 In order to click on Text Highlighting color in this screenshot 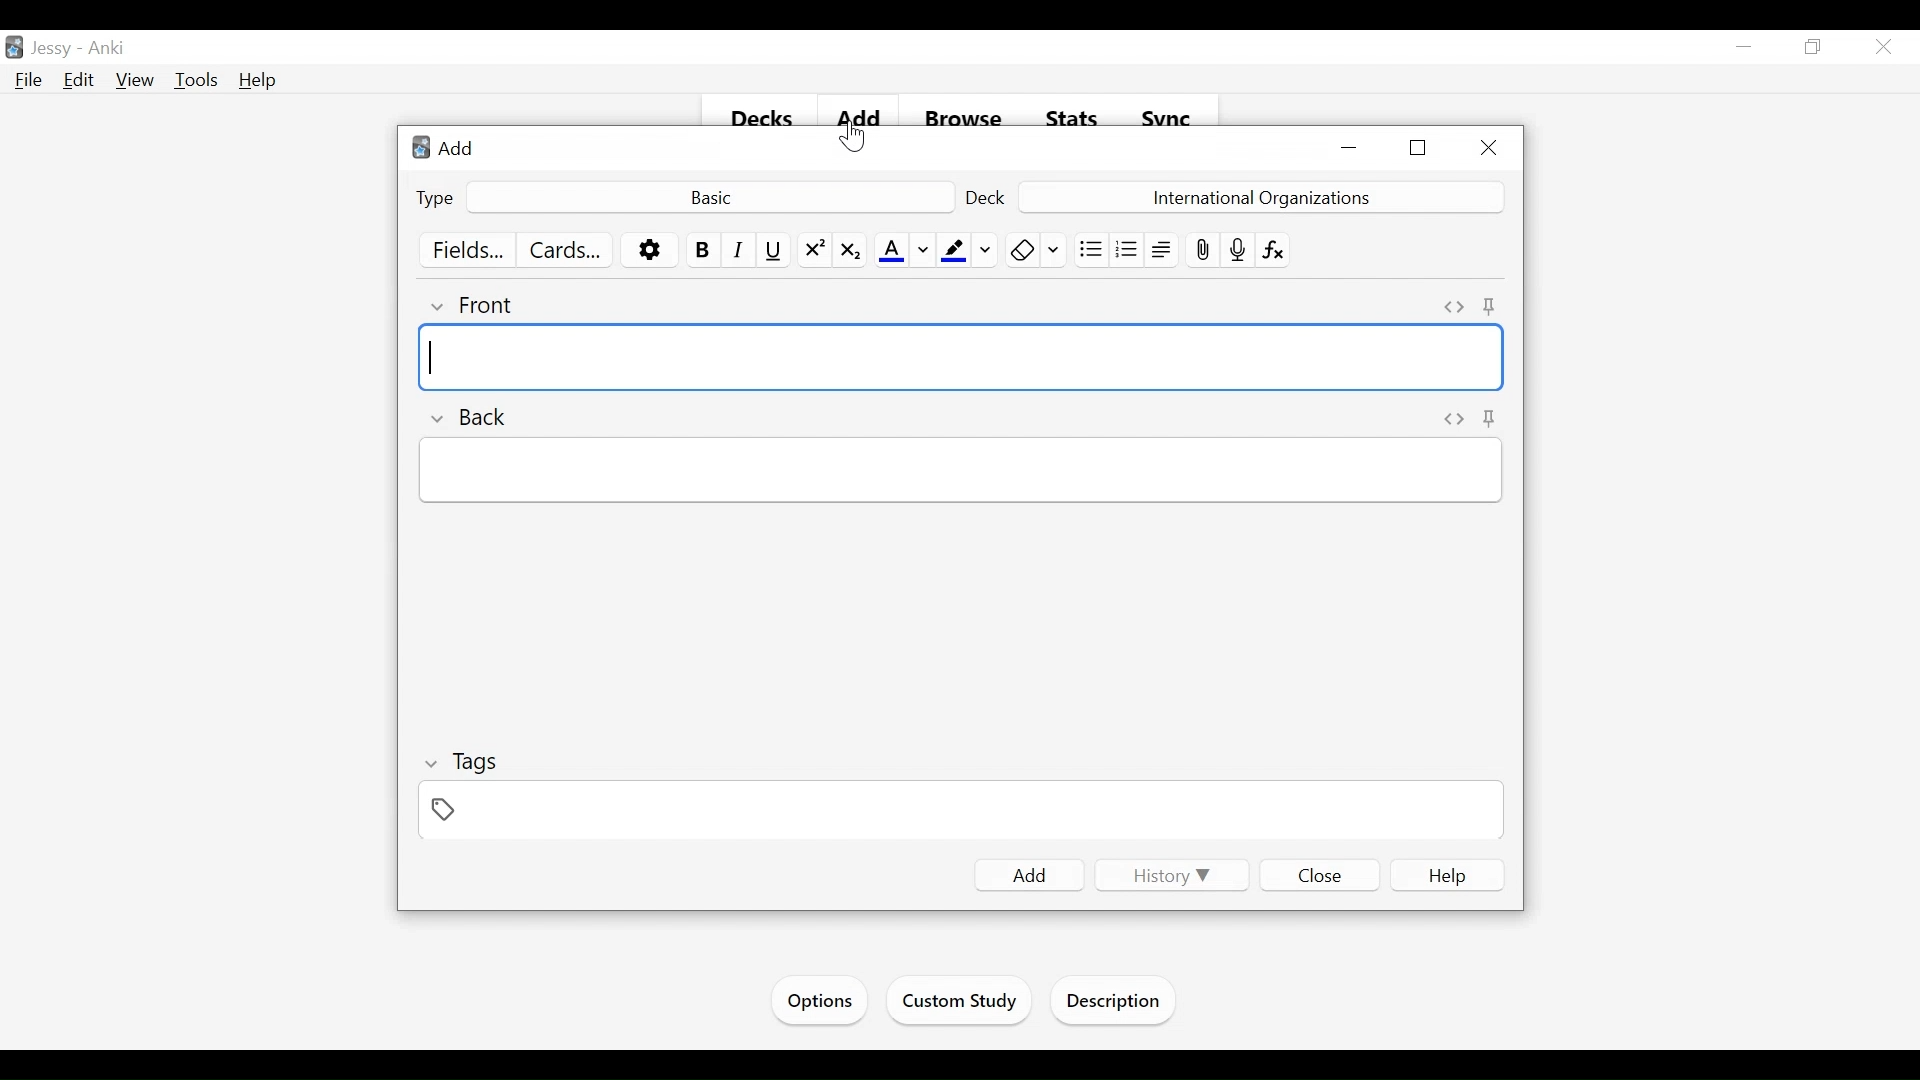, I will do `click(953, 250)`.